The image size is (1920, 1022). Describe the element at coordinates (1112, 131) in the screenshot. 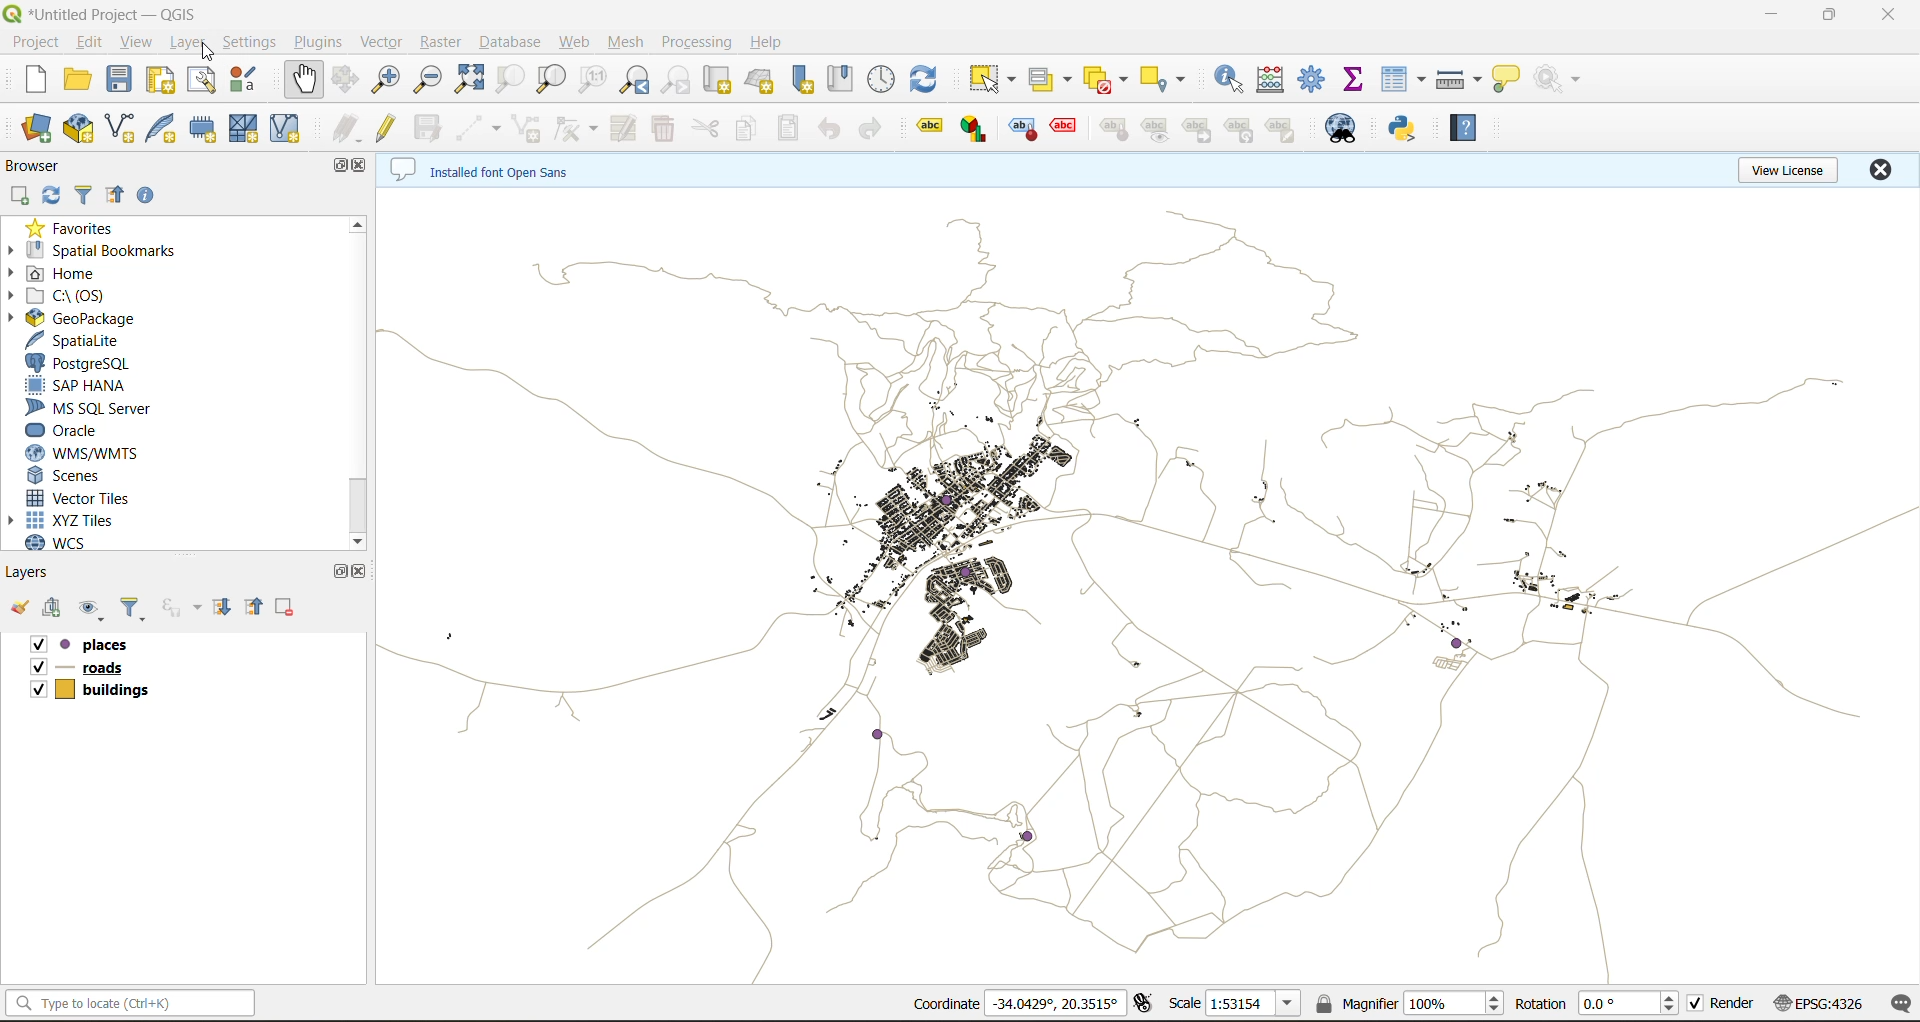

I see `label tool 5` at that location.